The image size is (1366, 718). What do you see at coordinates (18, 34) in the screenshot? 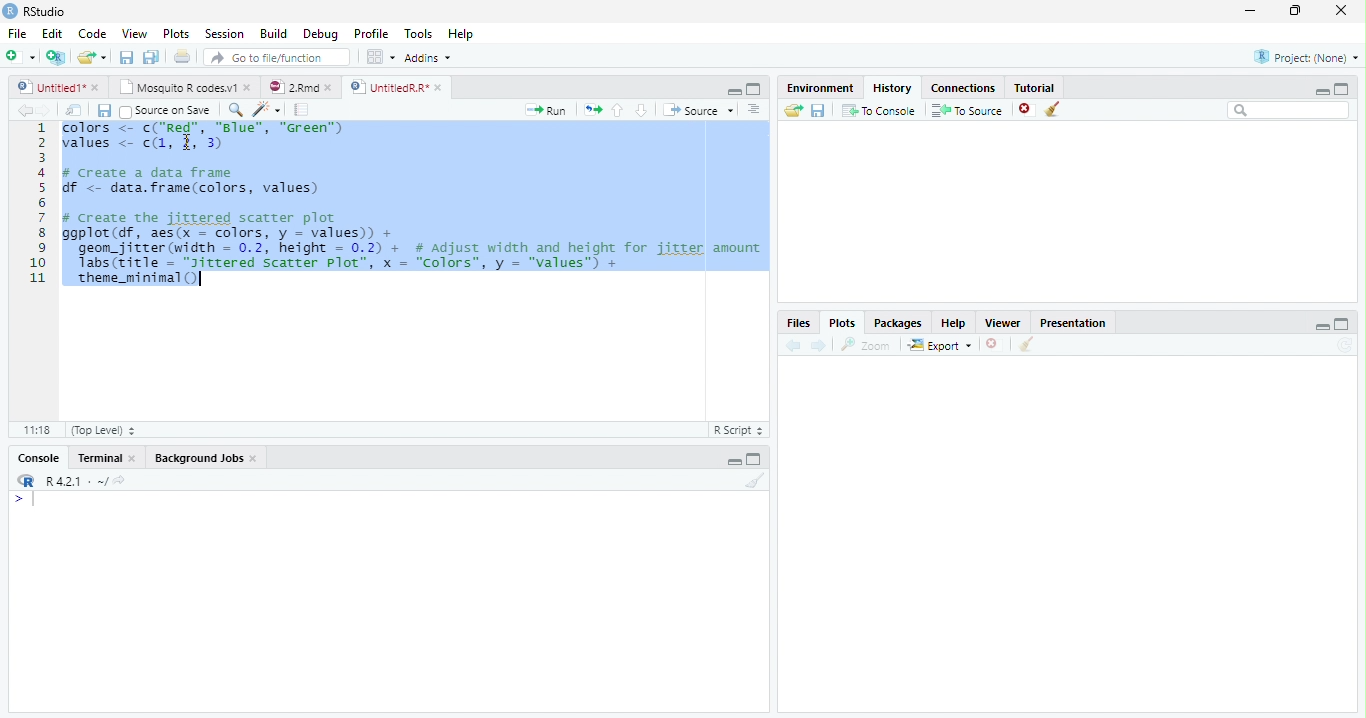
I see `File` at bounding box center [18, 34].